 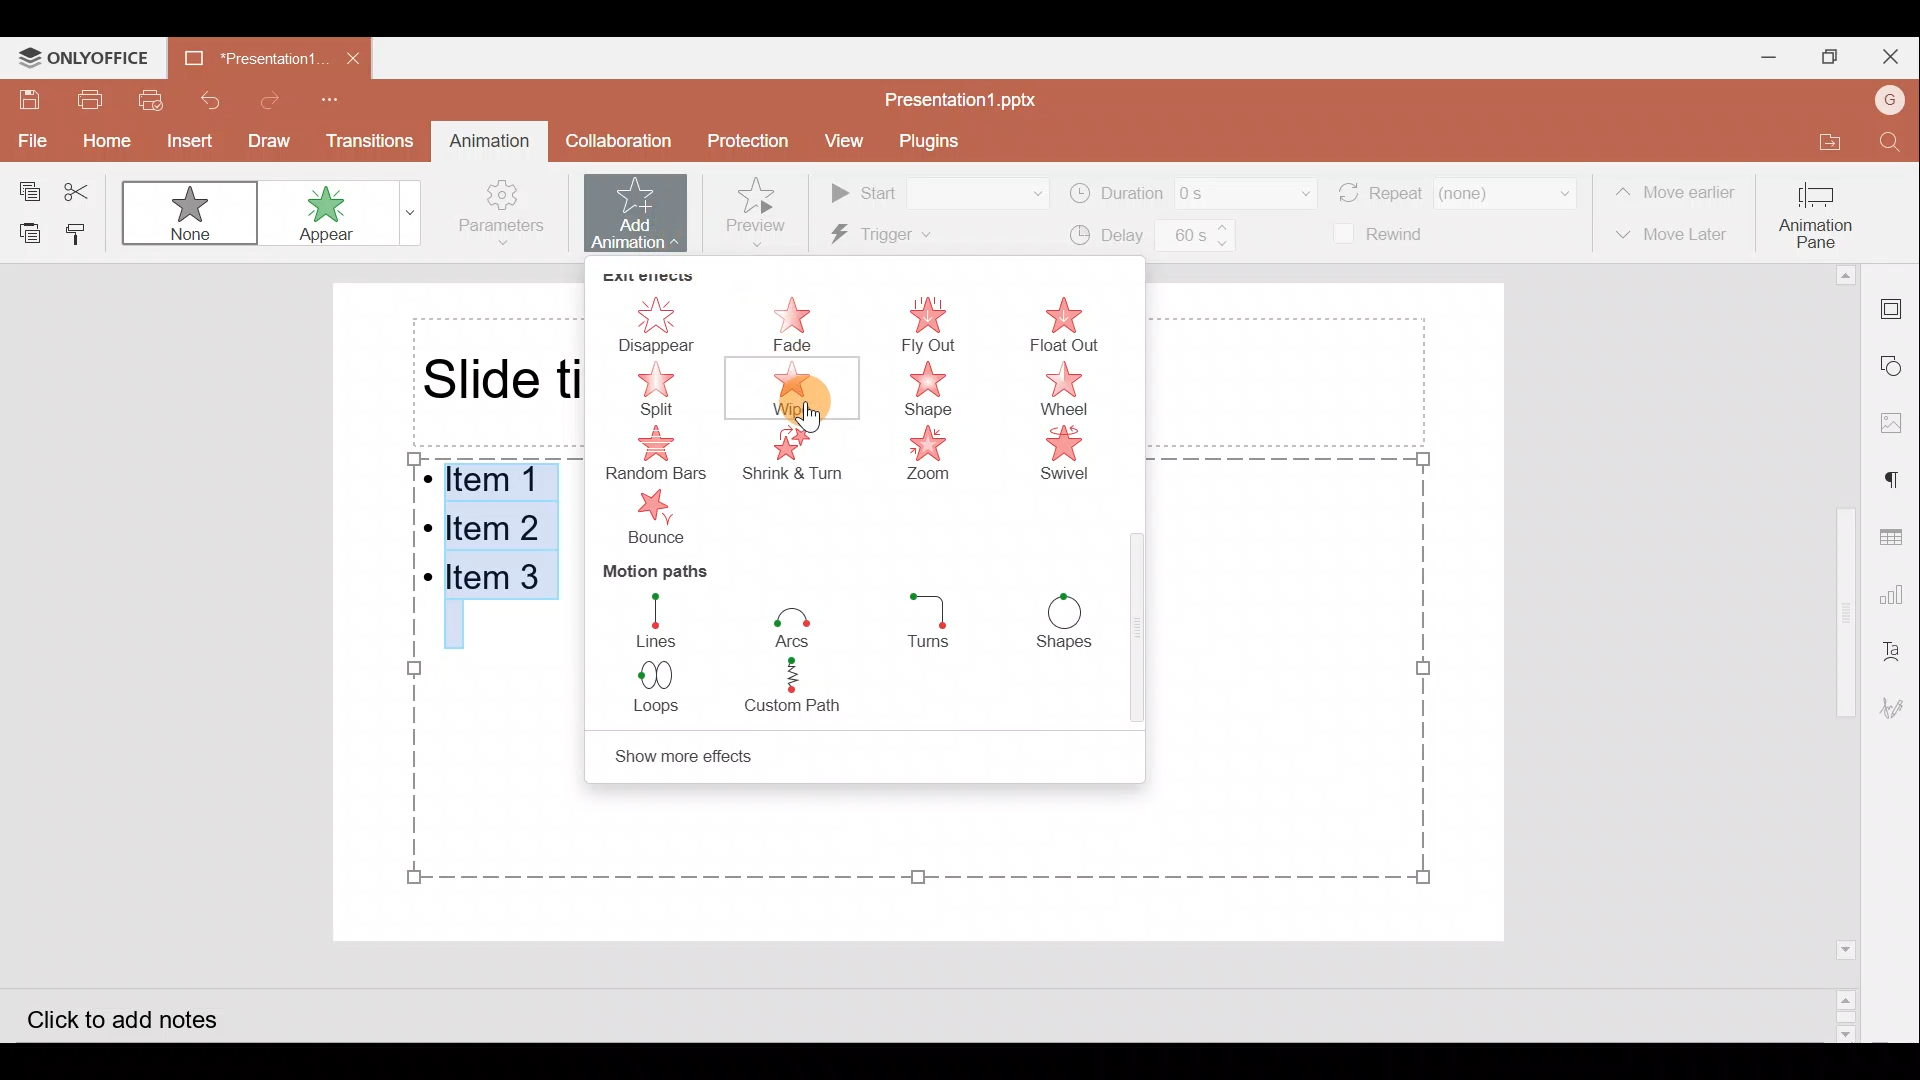 What do you see at coordinates (1818, 133) in the screenshot?
I see `Open file location` at bounding box center [1818, 133].